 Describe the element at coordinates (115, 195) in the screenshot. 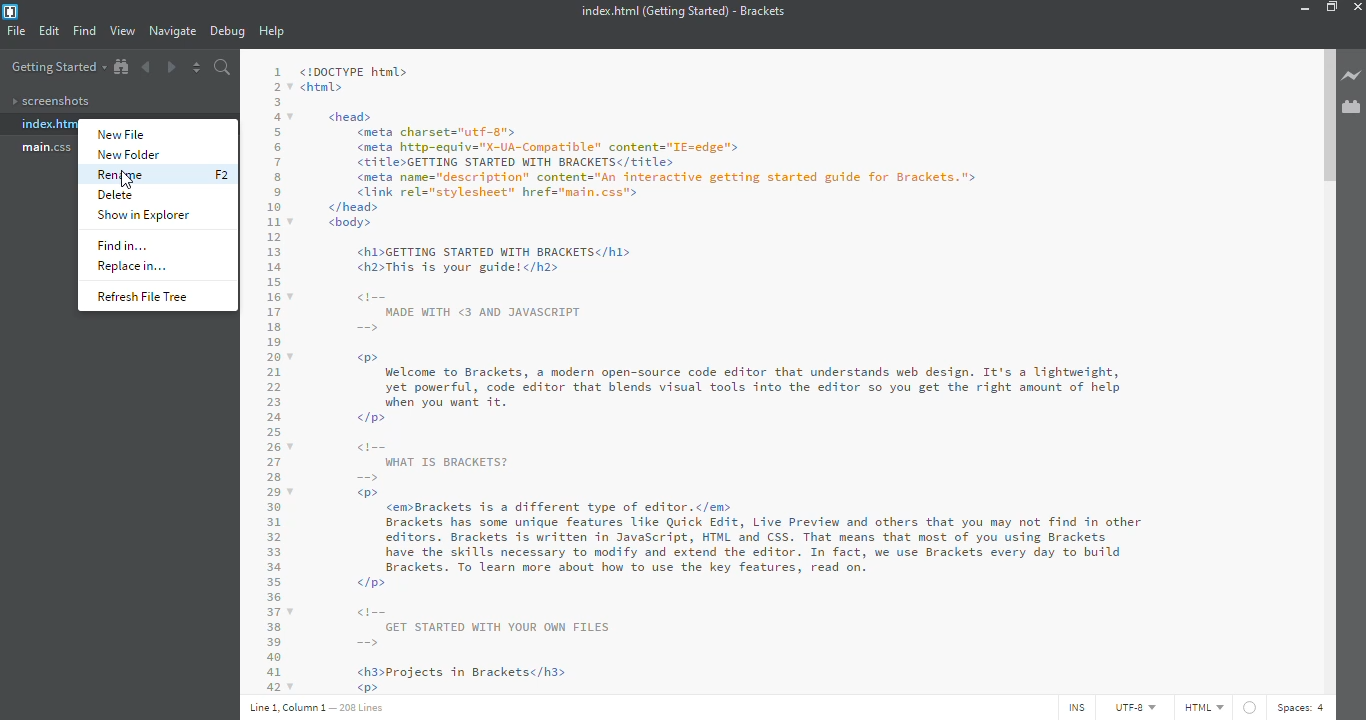

I see `delete` at that location.